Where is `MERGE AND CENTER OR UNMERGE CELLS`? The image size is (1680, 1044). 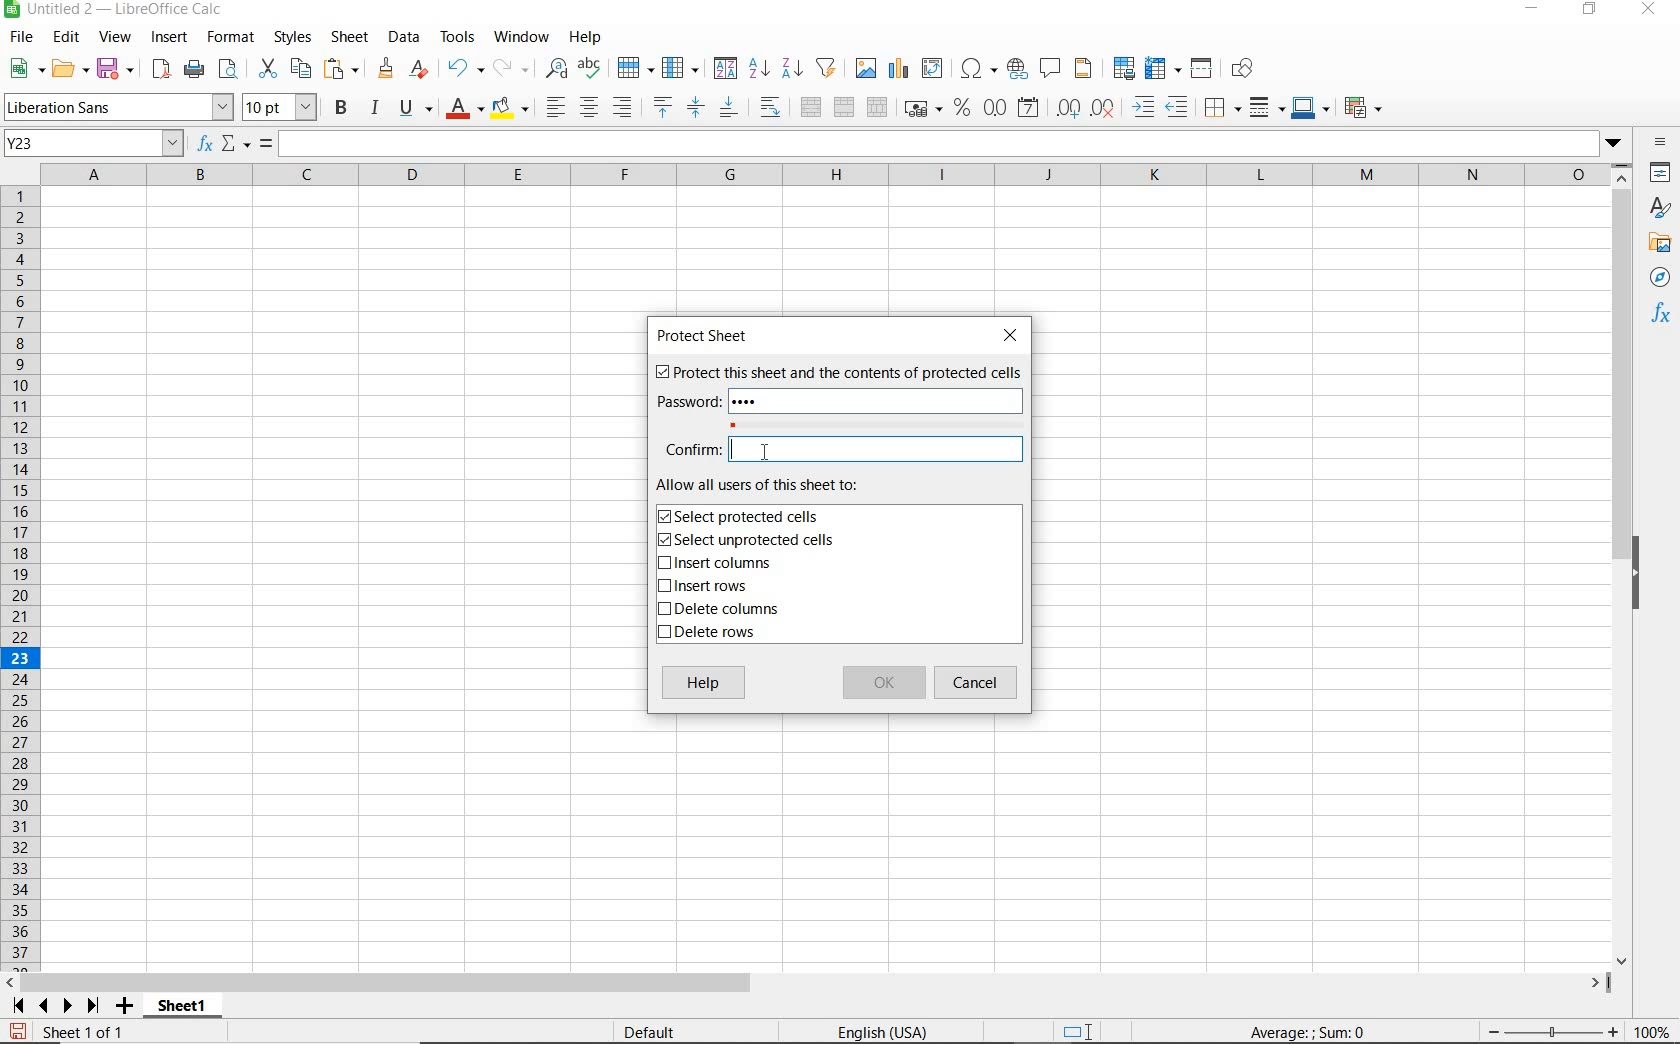
MERGE AND CENTER OR UNMERGE CELLS is located at coordinates (810, 107).